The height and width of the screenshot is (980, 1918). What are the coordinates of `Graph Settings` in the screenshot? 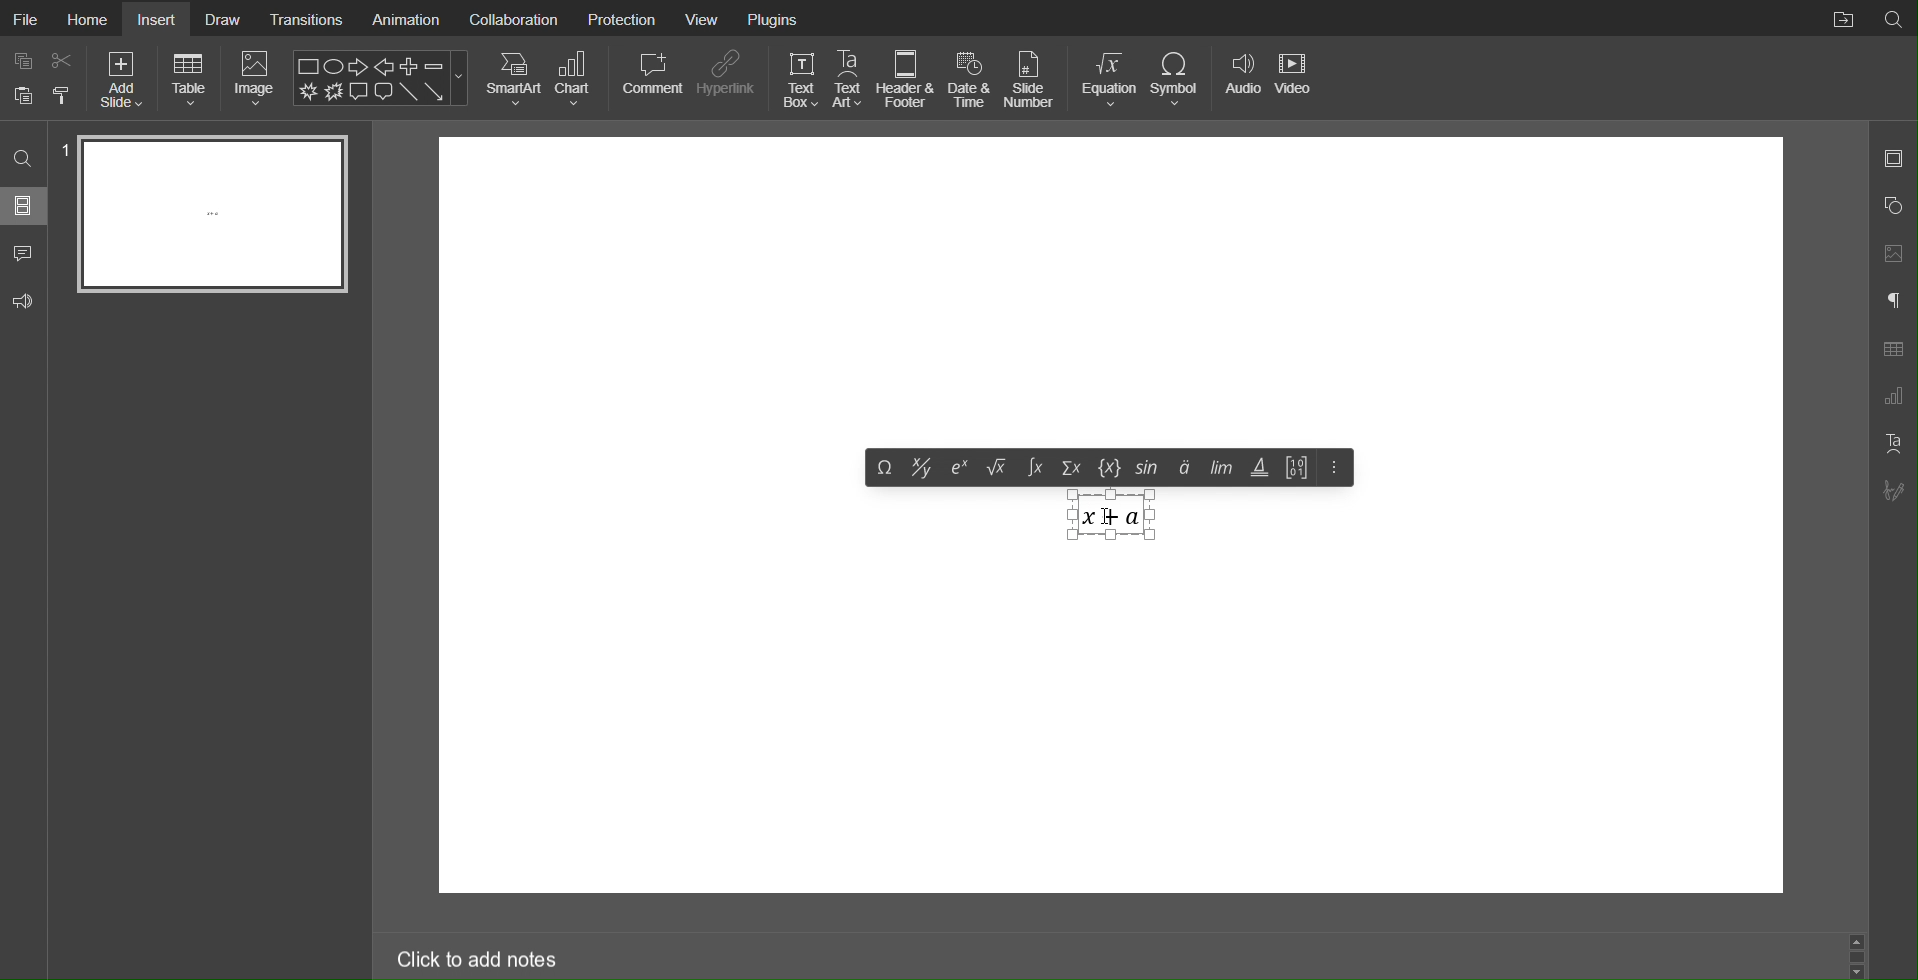 It's located at (1892, 398).